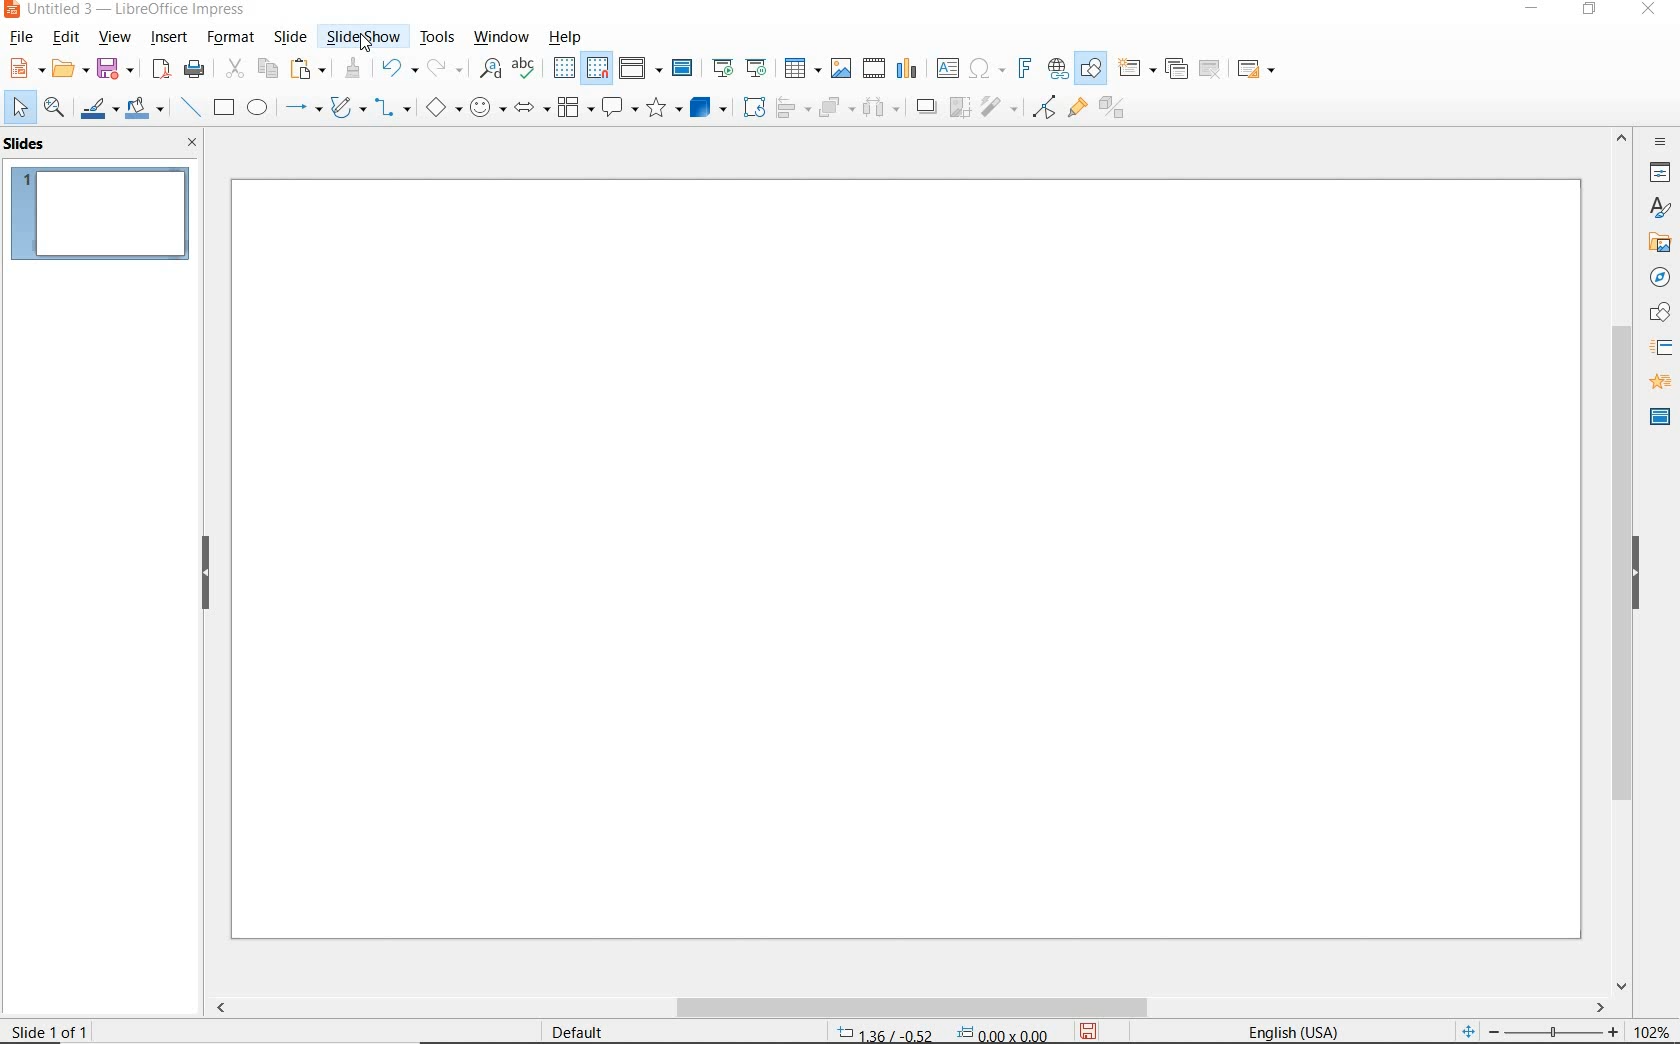 Image resolution: width=1680 pixels, height=1044 pixels. Describe the element at coordinates (1657, 349) in the screenshot. I see `SLIDE TRANSITION` at that location.